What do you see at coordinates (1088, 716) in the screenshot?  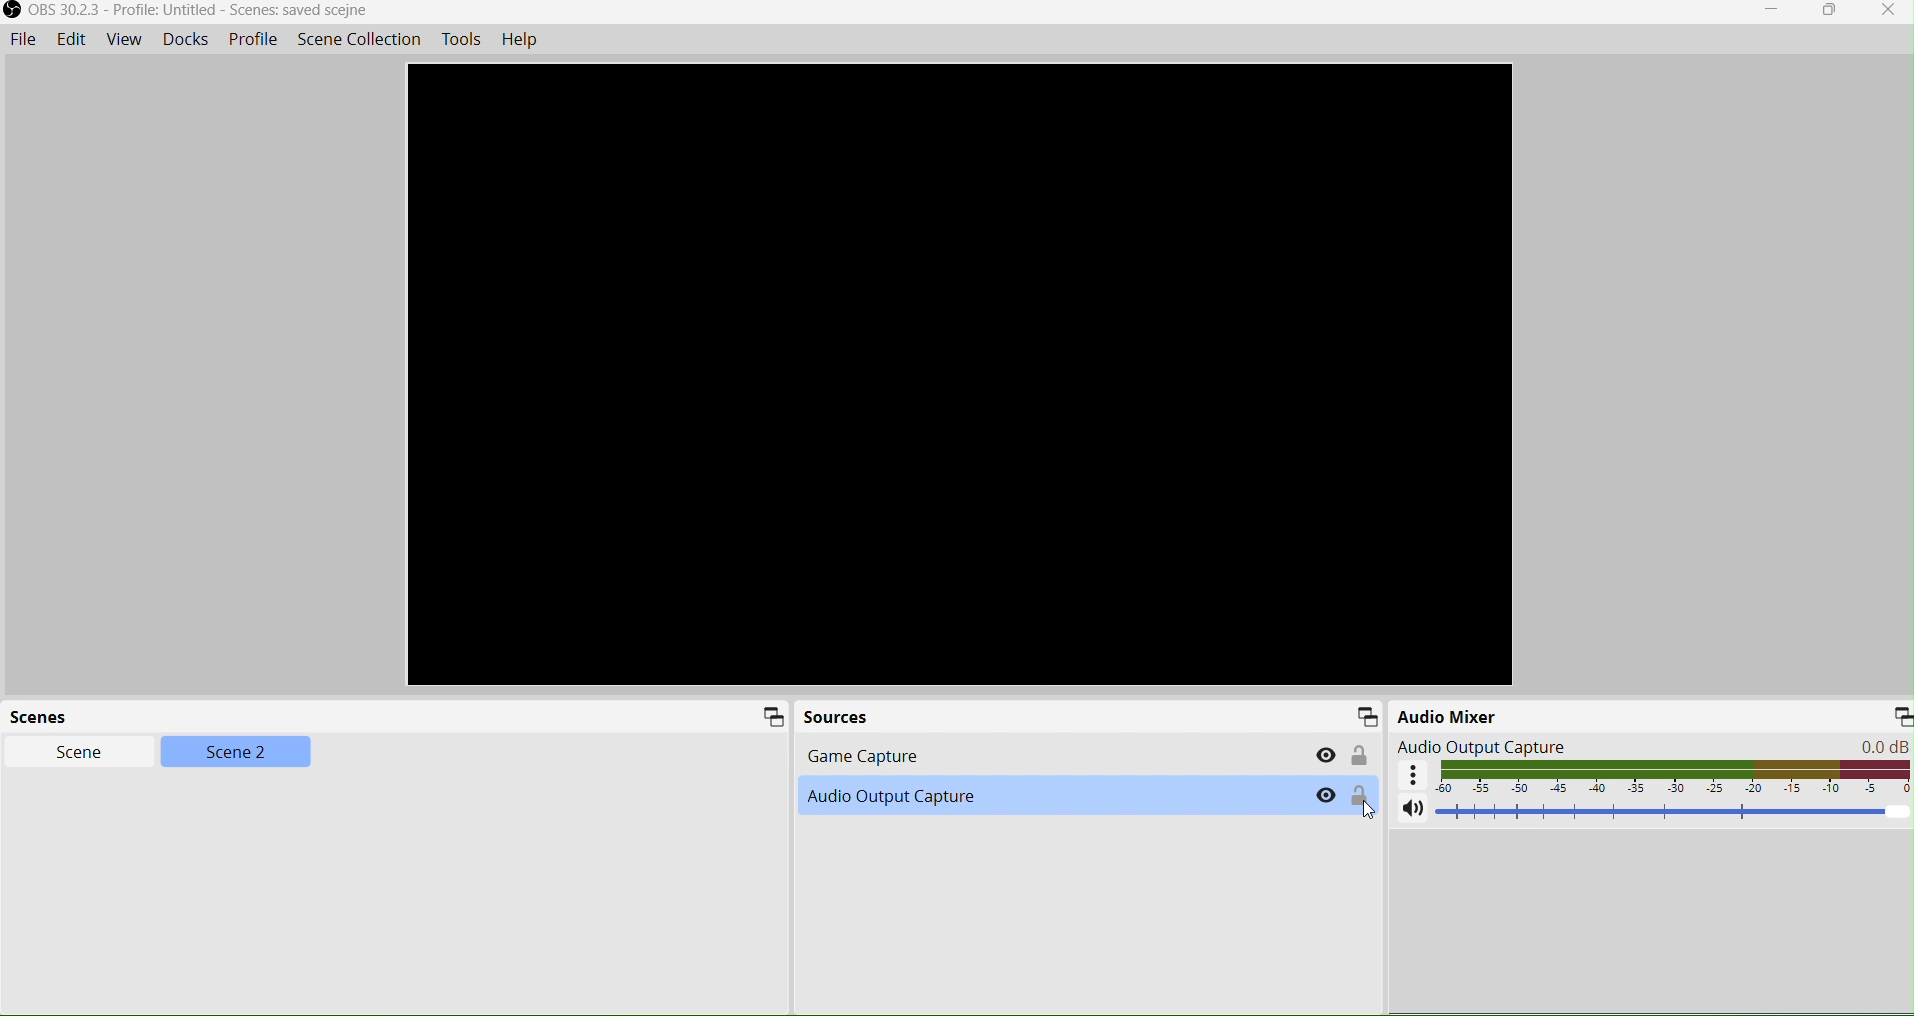 I see `Sources` at bounding box center [1088, 716].